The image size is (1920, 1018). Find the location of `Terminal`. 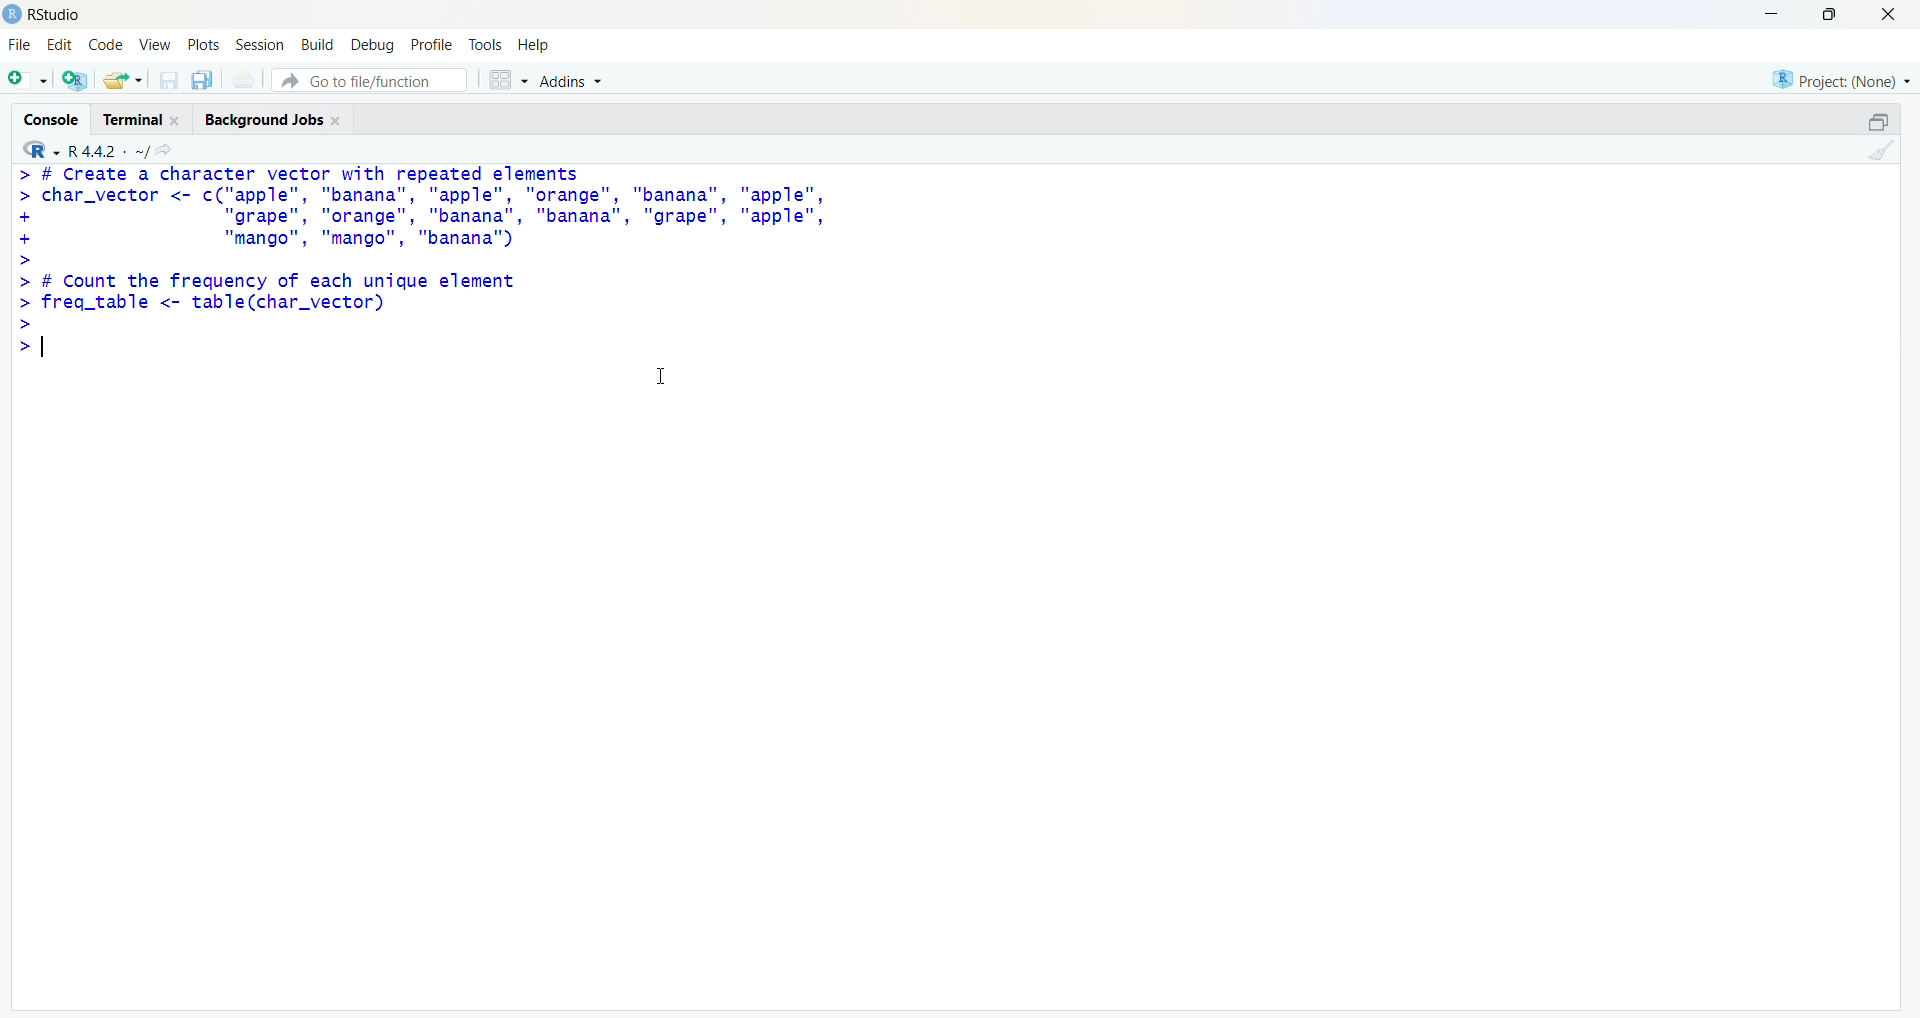

Terminal is located at coordinates (143, 118).